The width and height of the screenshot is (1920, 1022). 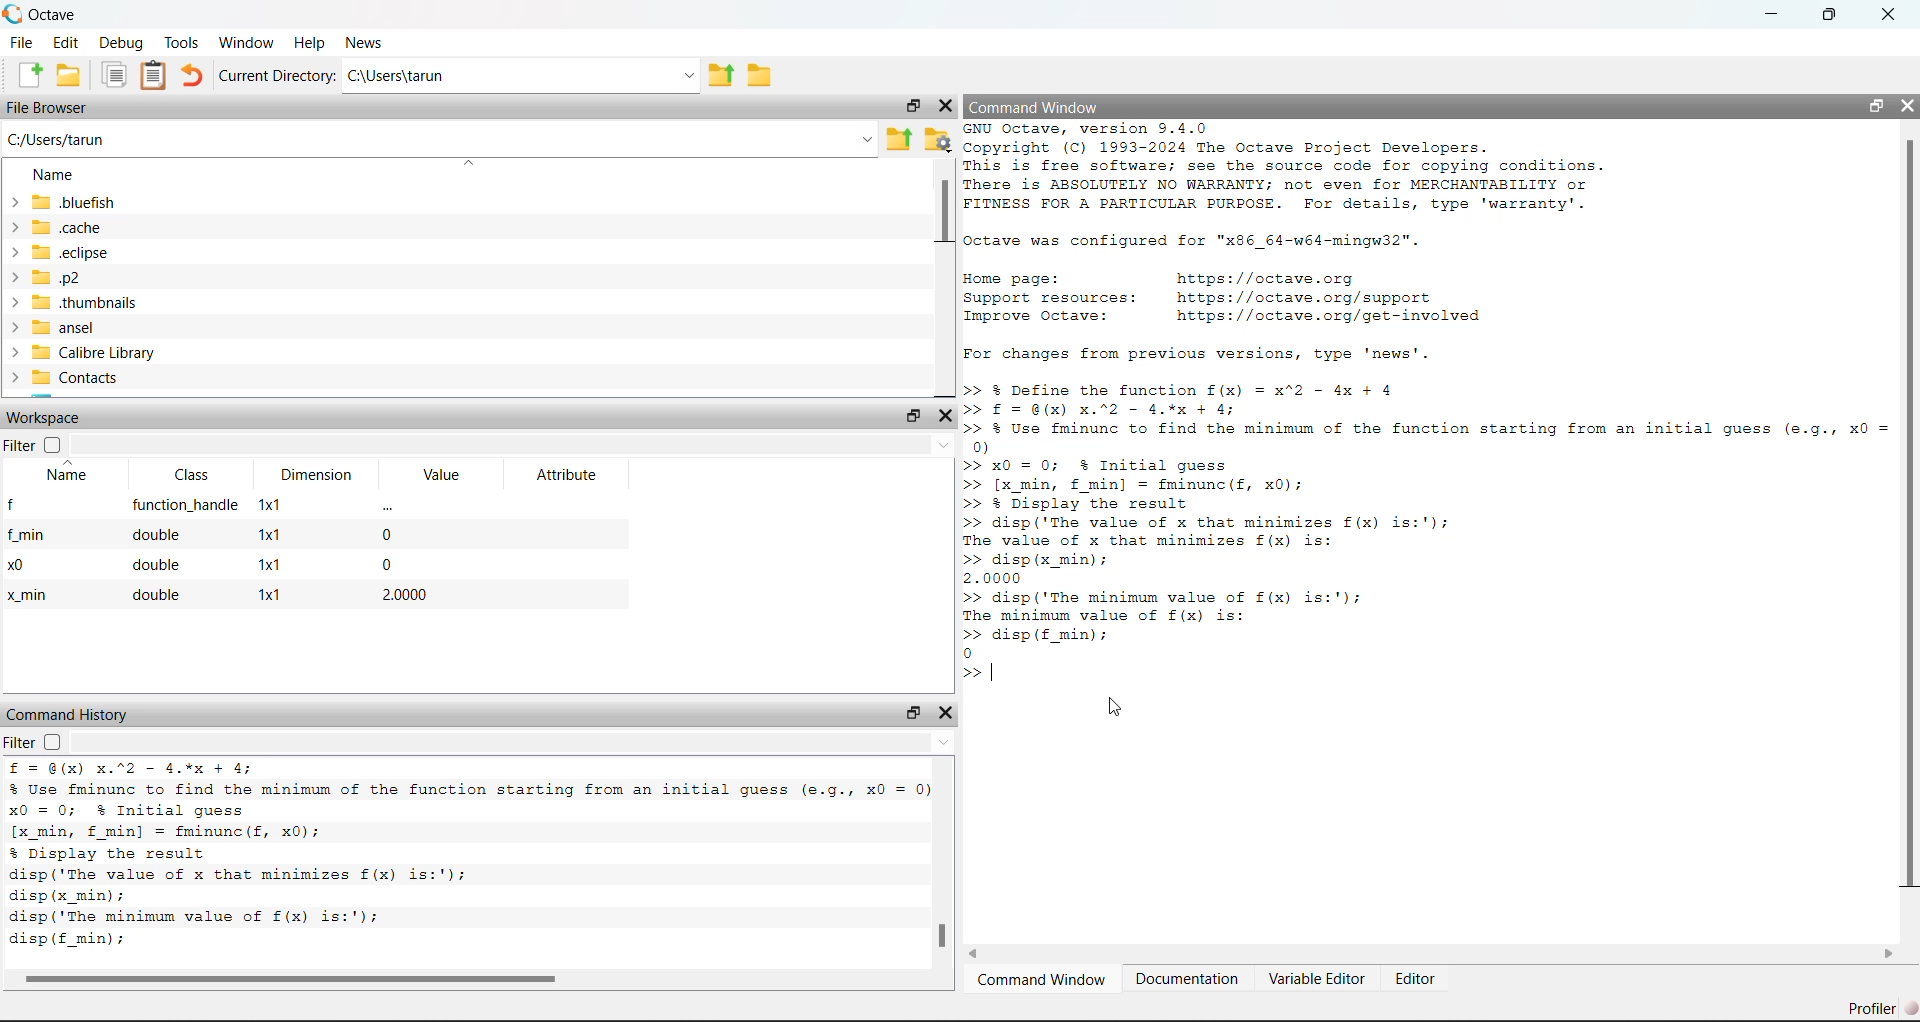 I want to click on C:/Users/tarun, so click(x=520, y=76).